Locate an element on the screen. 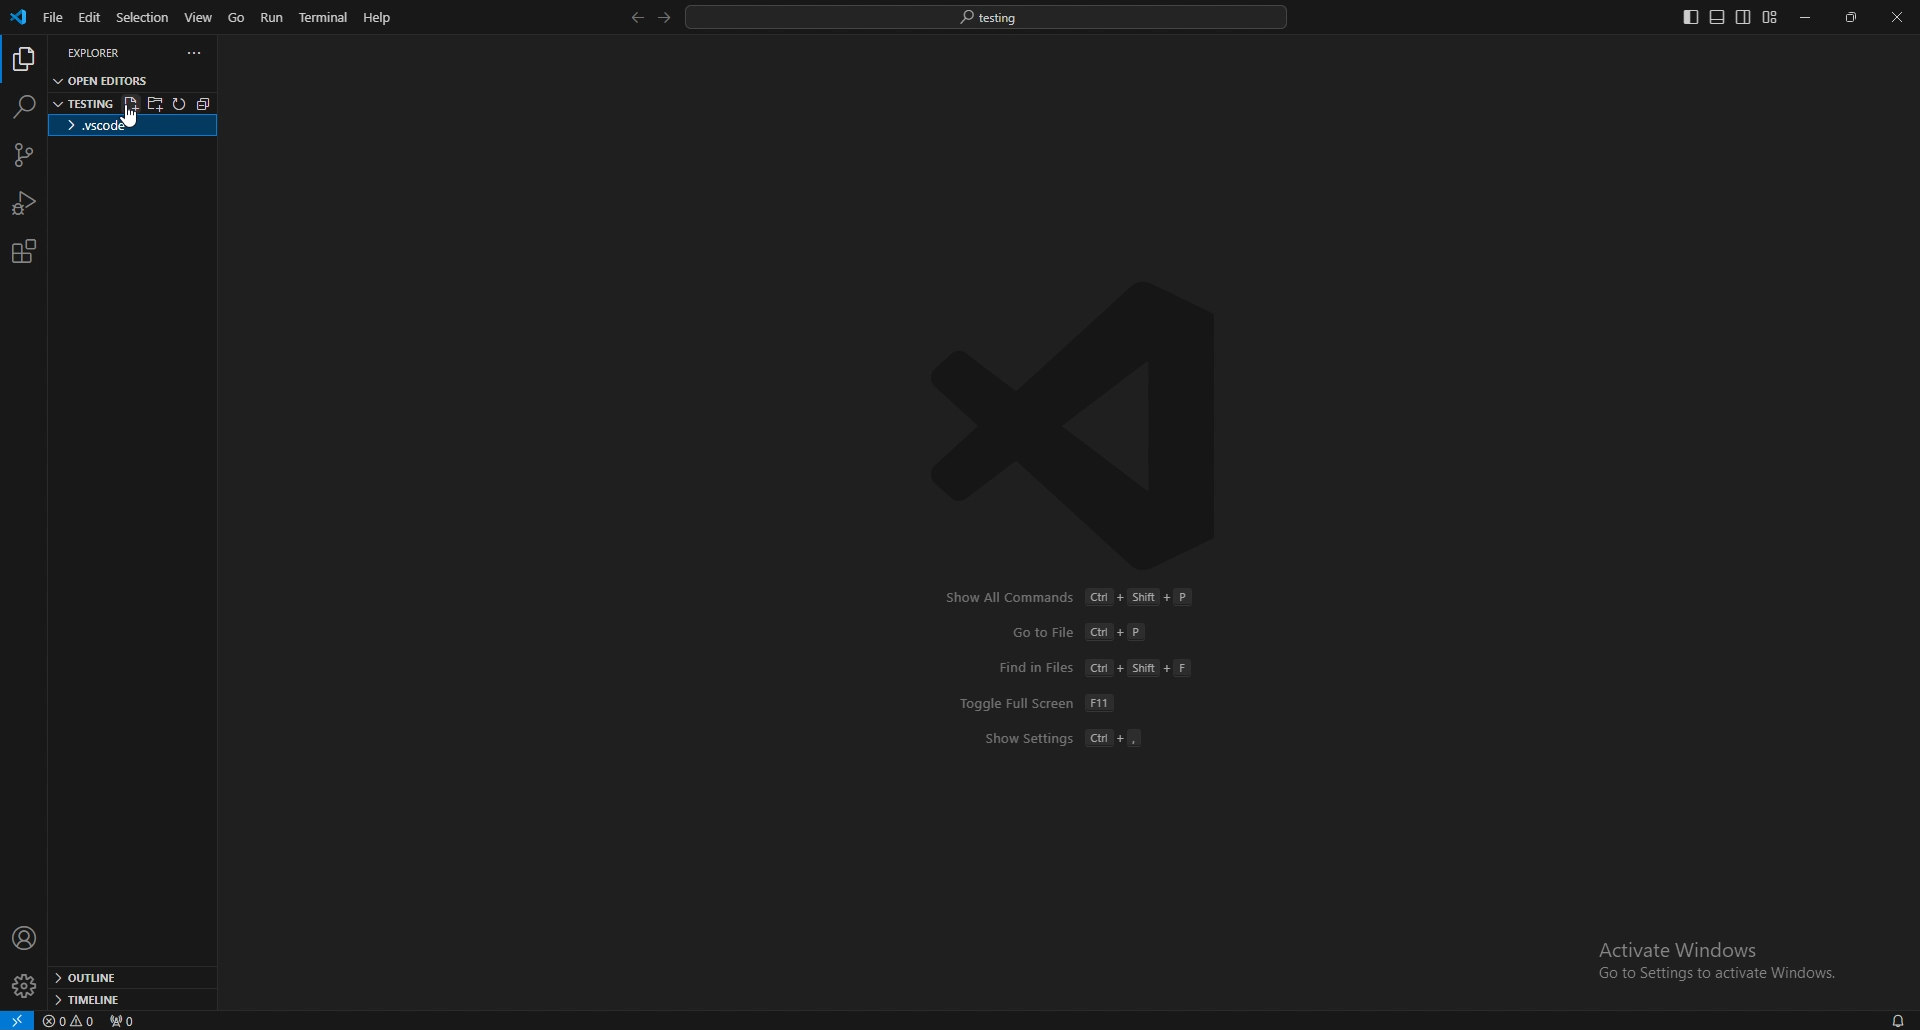 Image resolution: width=1920 pixels, height=1030 pixels. forward is located at coordinates (662, 18).